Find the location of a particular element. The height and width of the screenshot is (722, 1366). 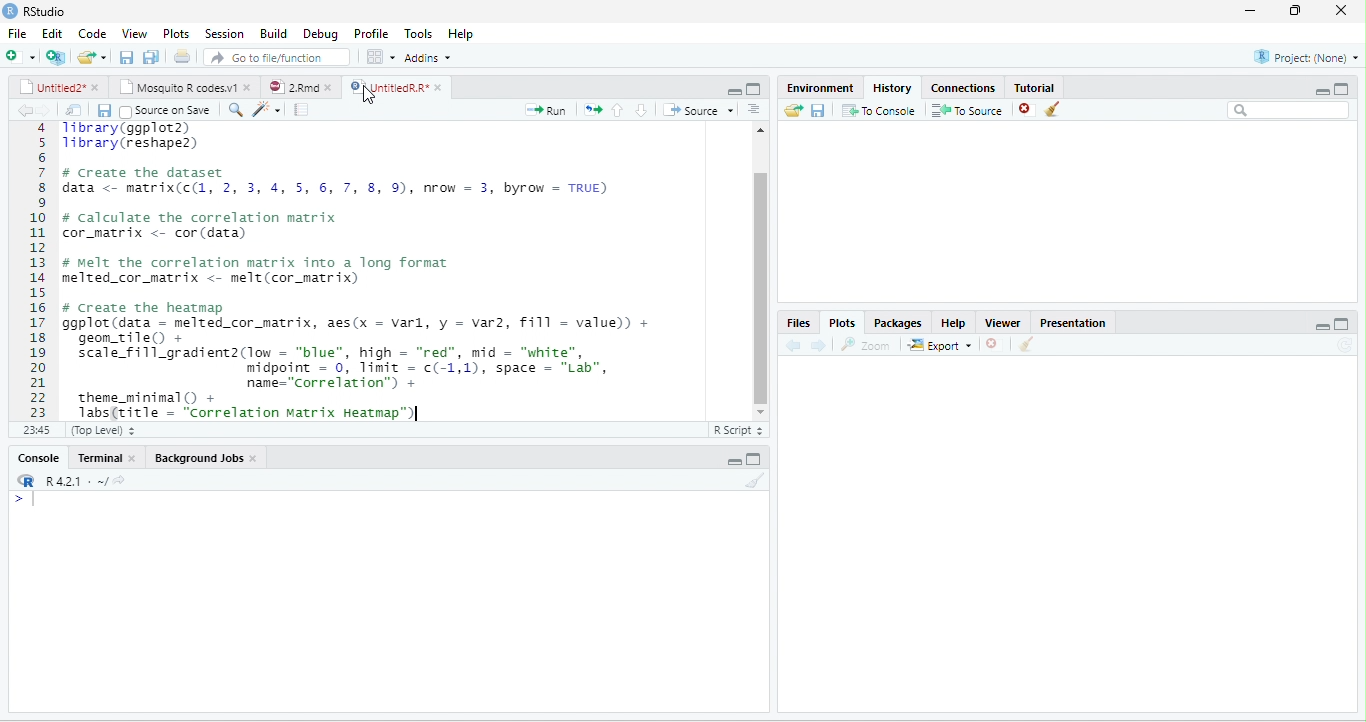

plots is located at coordinates (176, 33).